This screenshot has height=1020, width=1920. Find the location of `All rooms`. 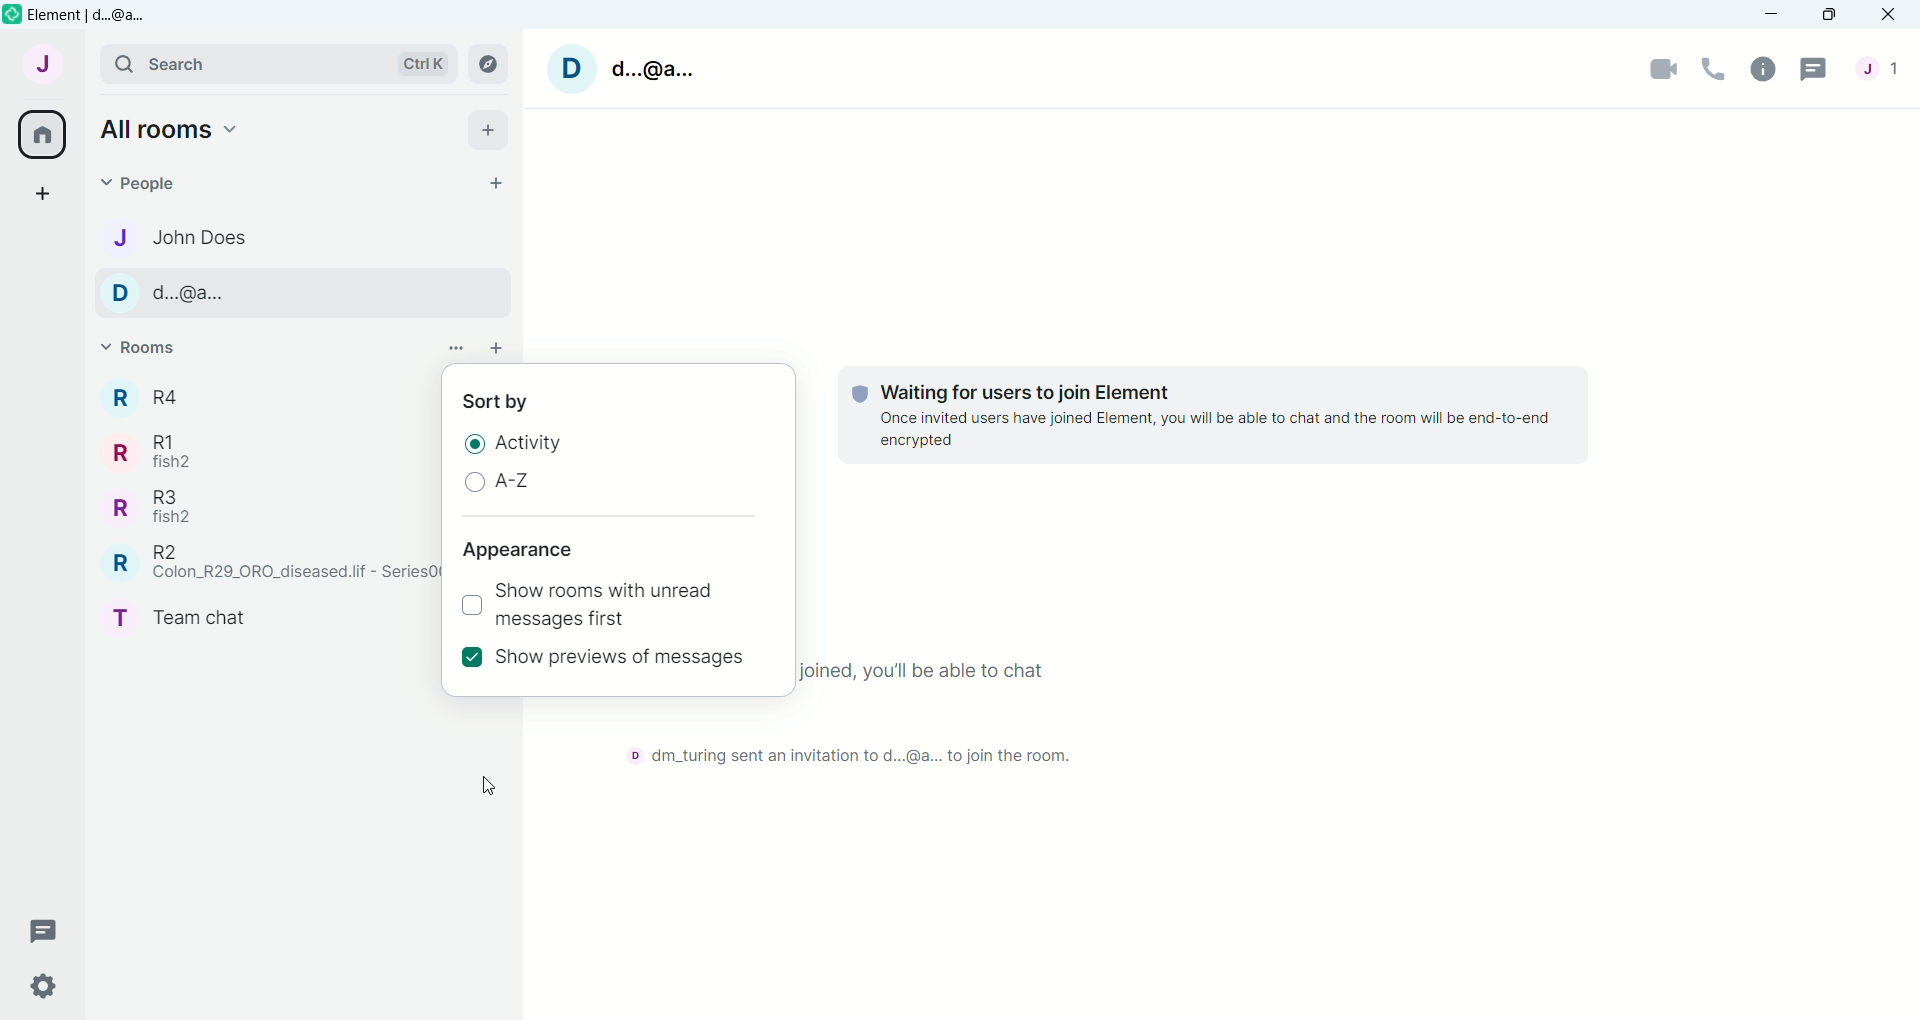

All rooms is located at coordinates (41, 134).